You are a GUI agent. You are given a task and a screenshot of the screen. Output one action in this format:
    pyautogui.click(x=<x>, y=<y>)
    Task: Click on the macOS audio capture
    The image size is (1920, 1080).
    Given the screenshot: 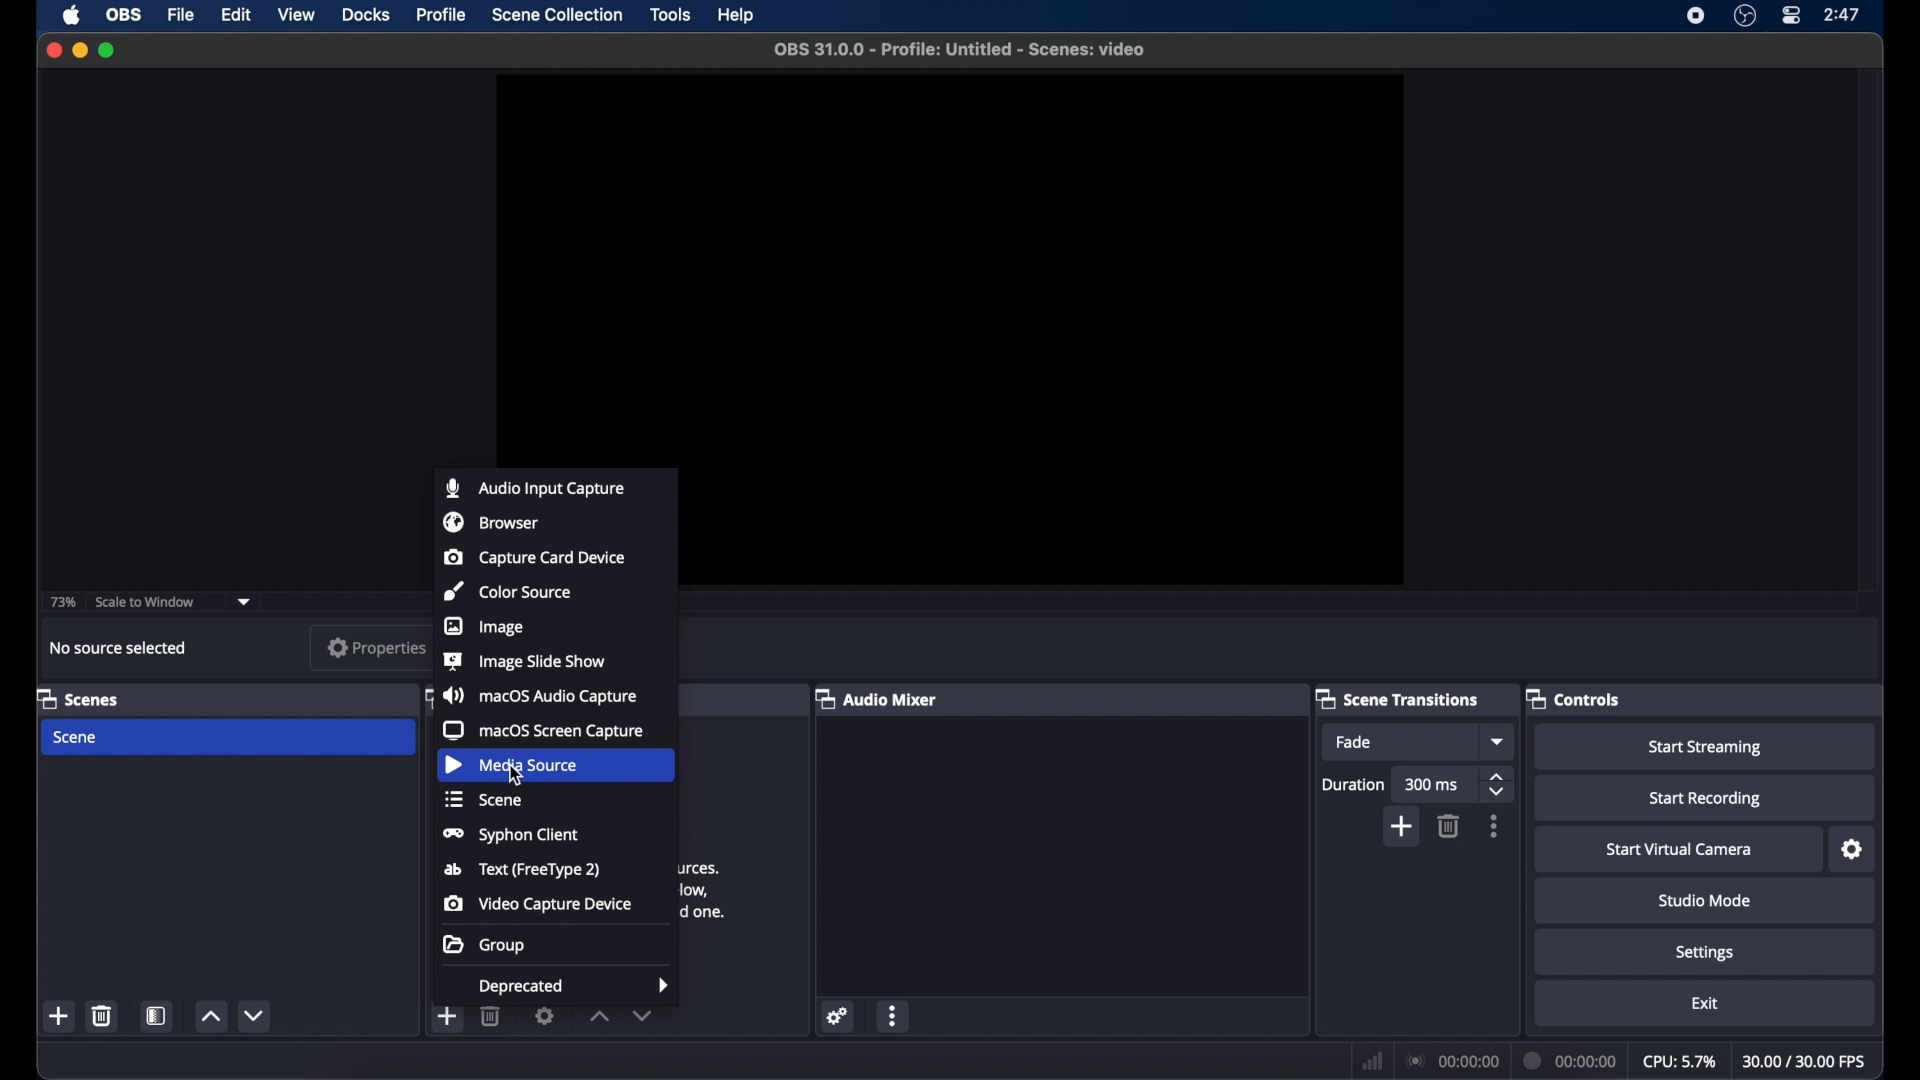 What is the action you would take?
    pyautogui.click(x=540, y=695)
    